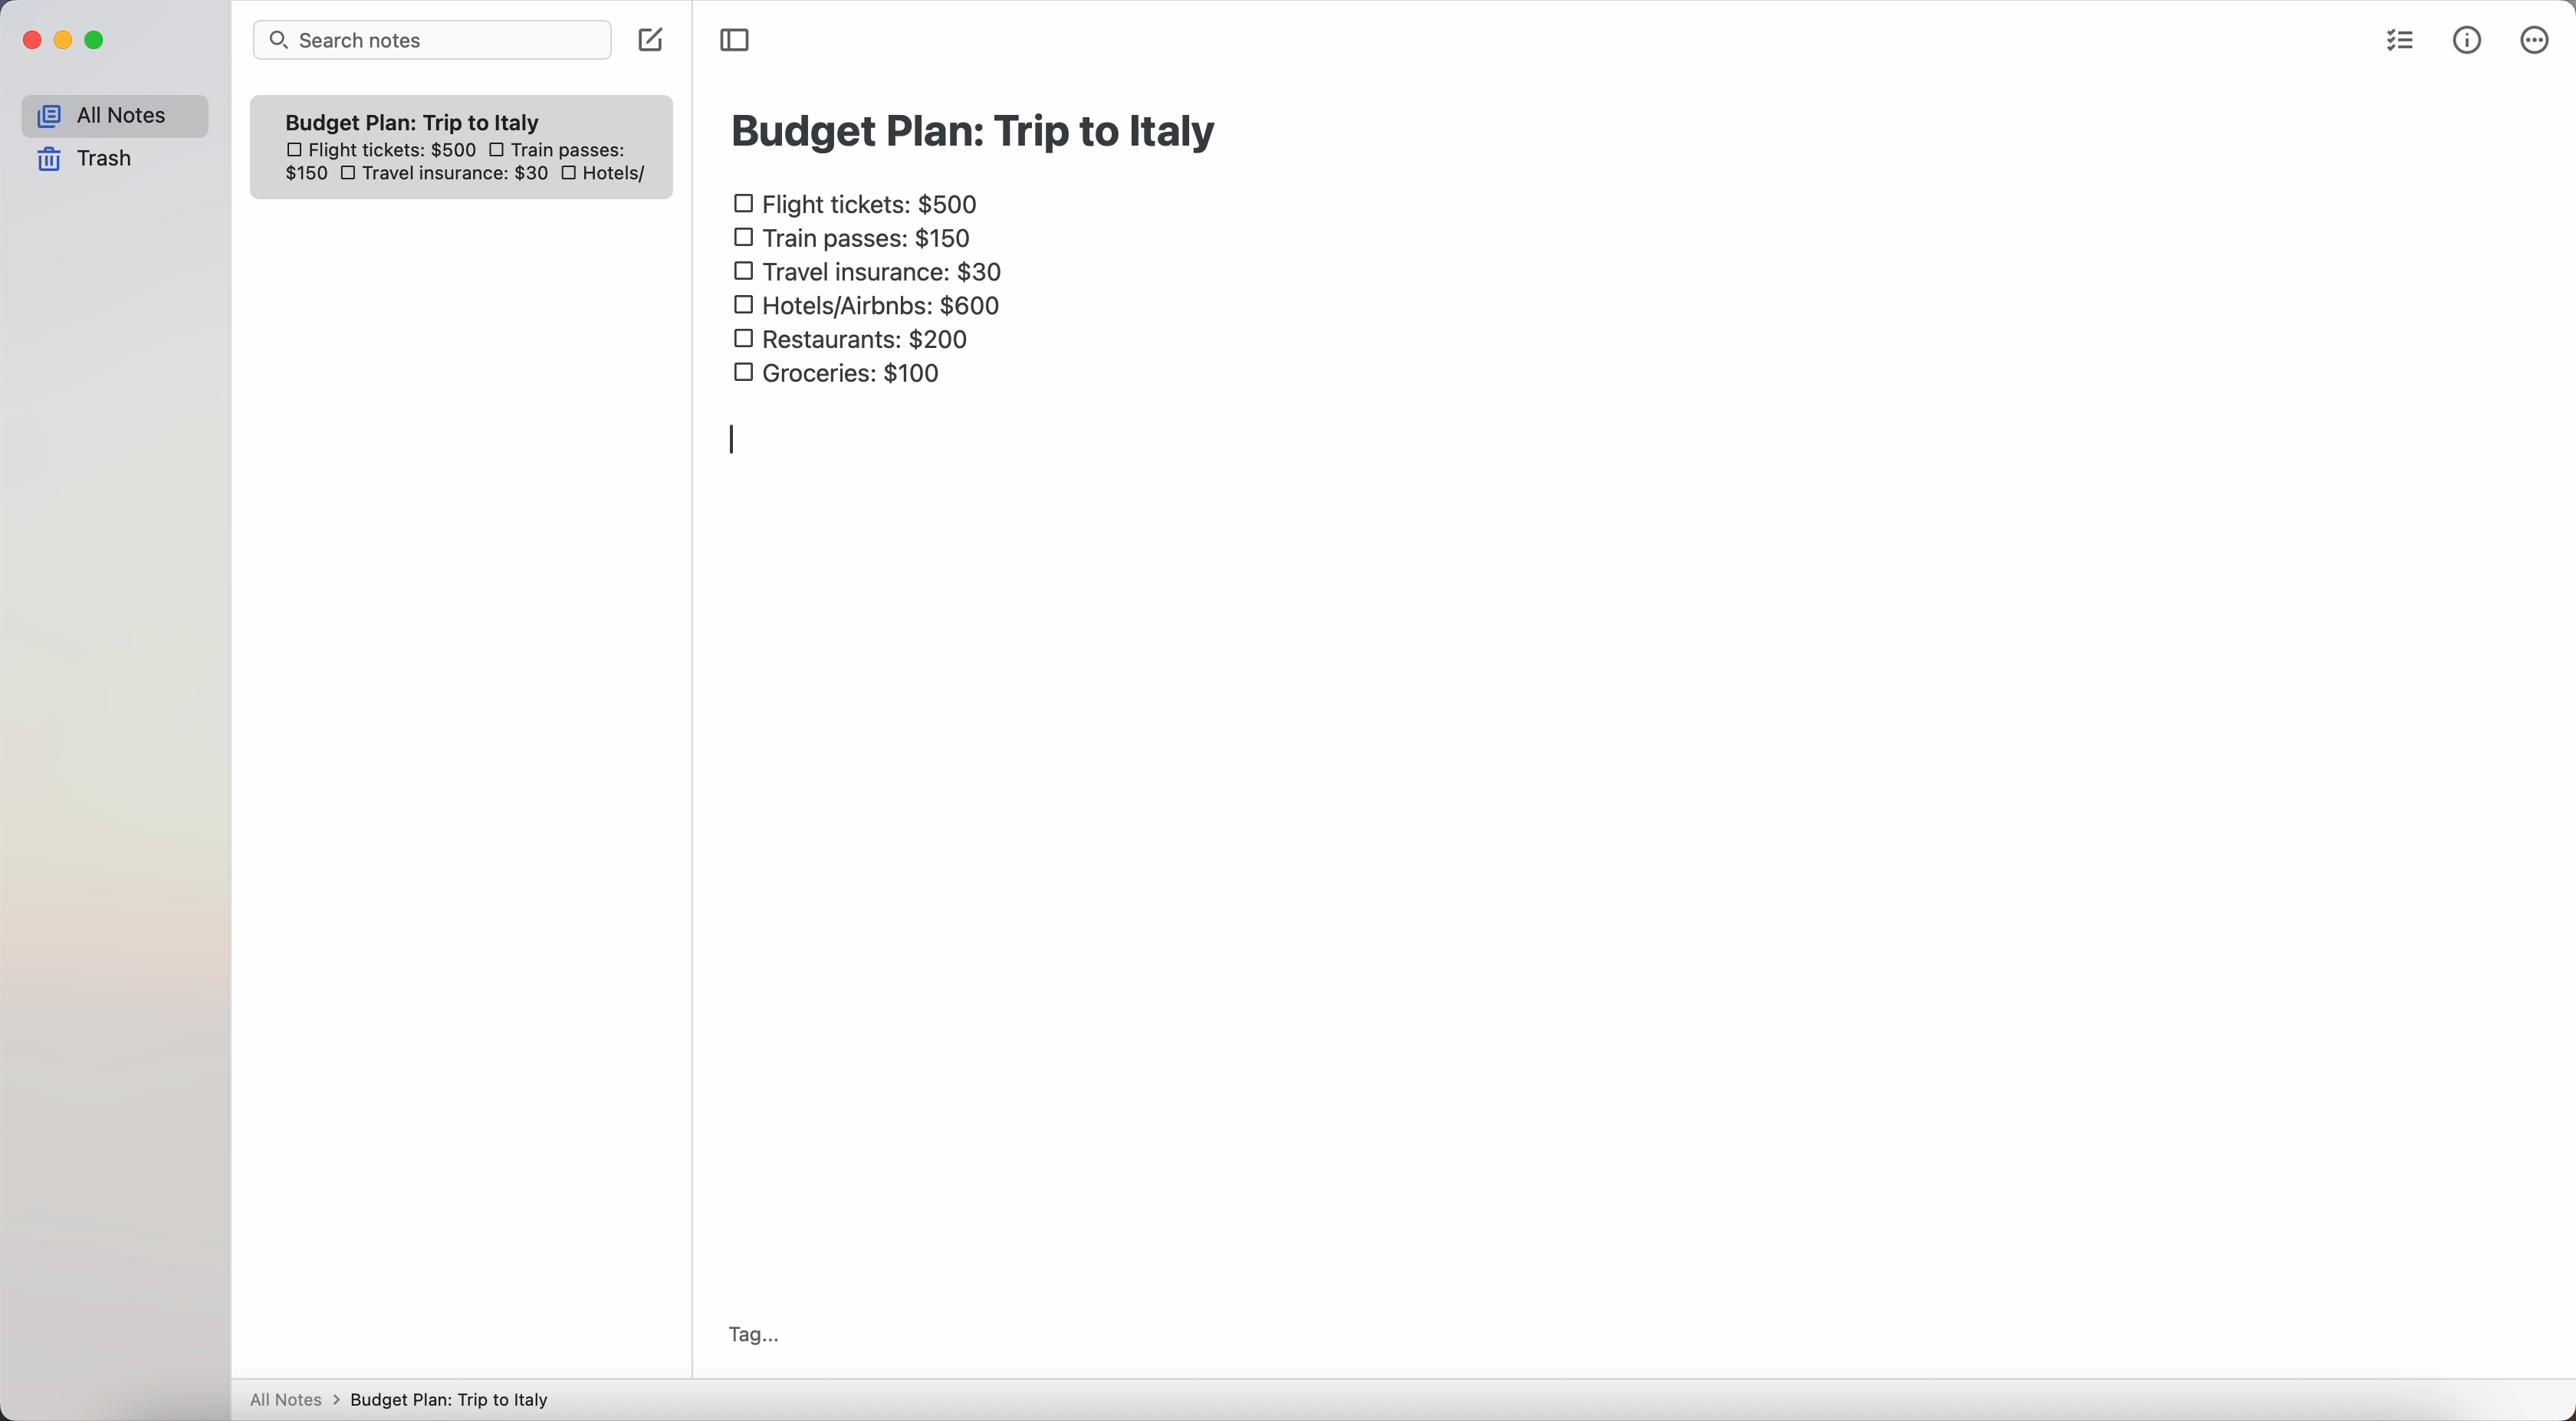  I want to click on groceries: $100 checkbox, so click(828, 375).